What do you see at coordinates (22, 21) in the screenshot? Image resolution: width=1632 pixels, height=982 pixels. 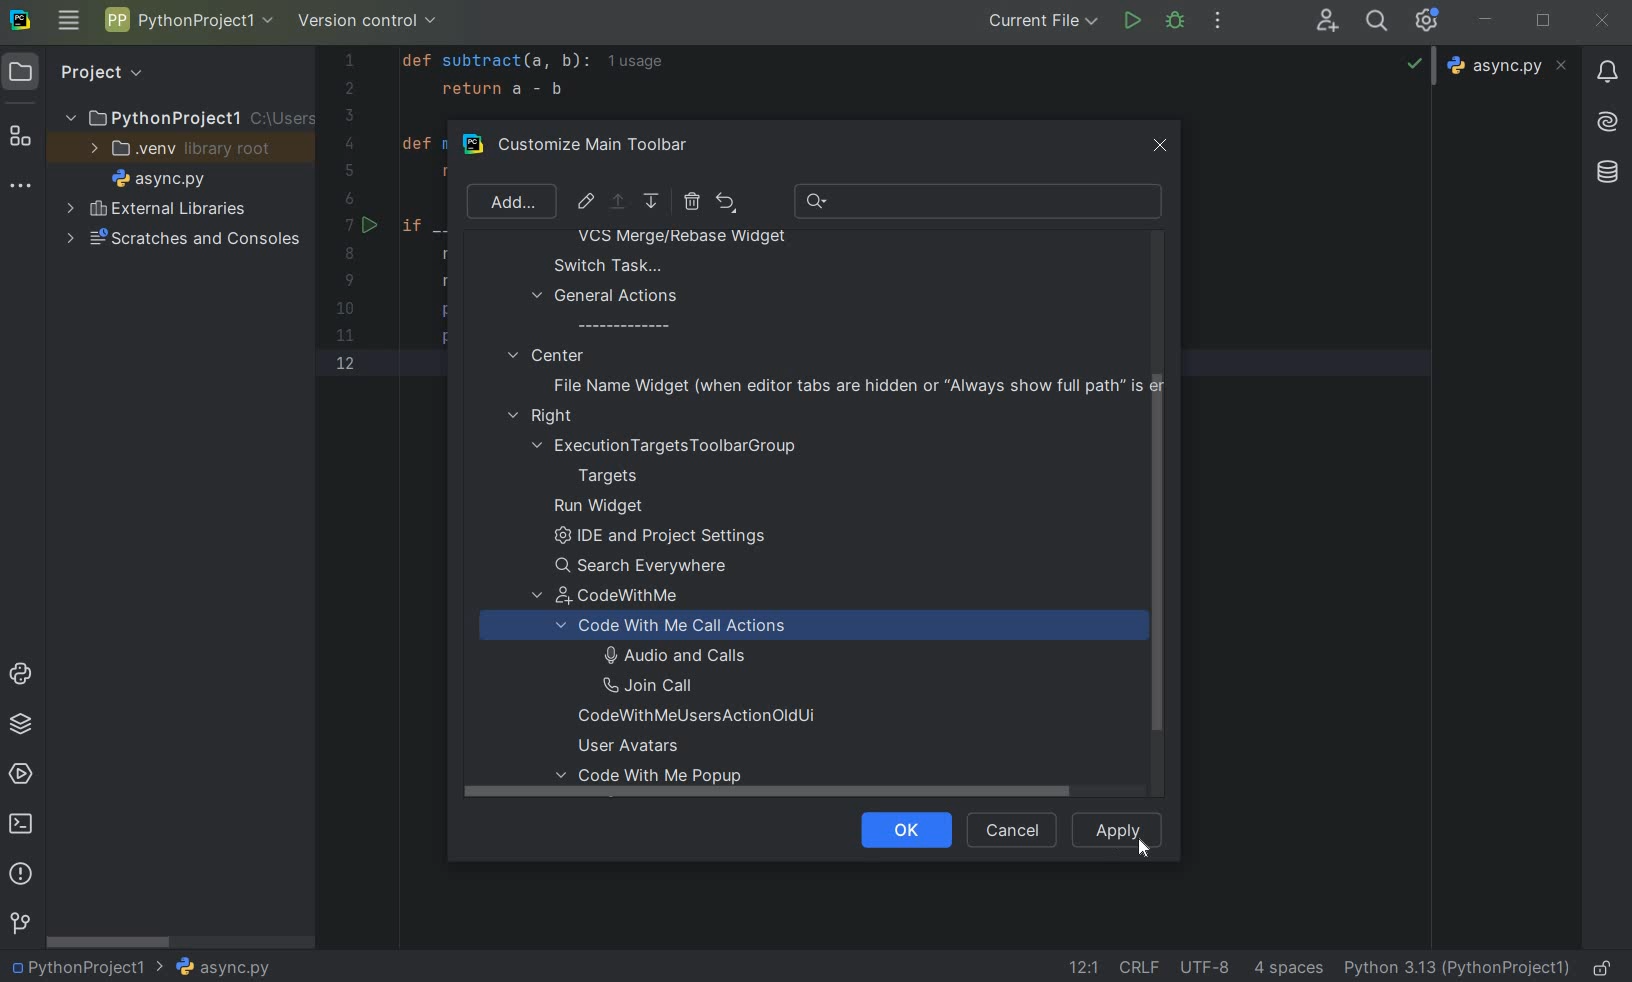 I see `SYSTEM LOGO` at bounding box center [22, 21].